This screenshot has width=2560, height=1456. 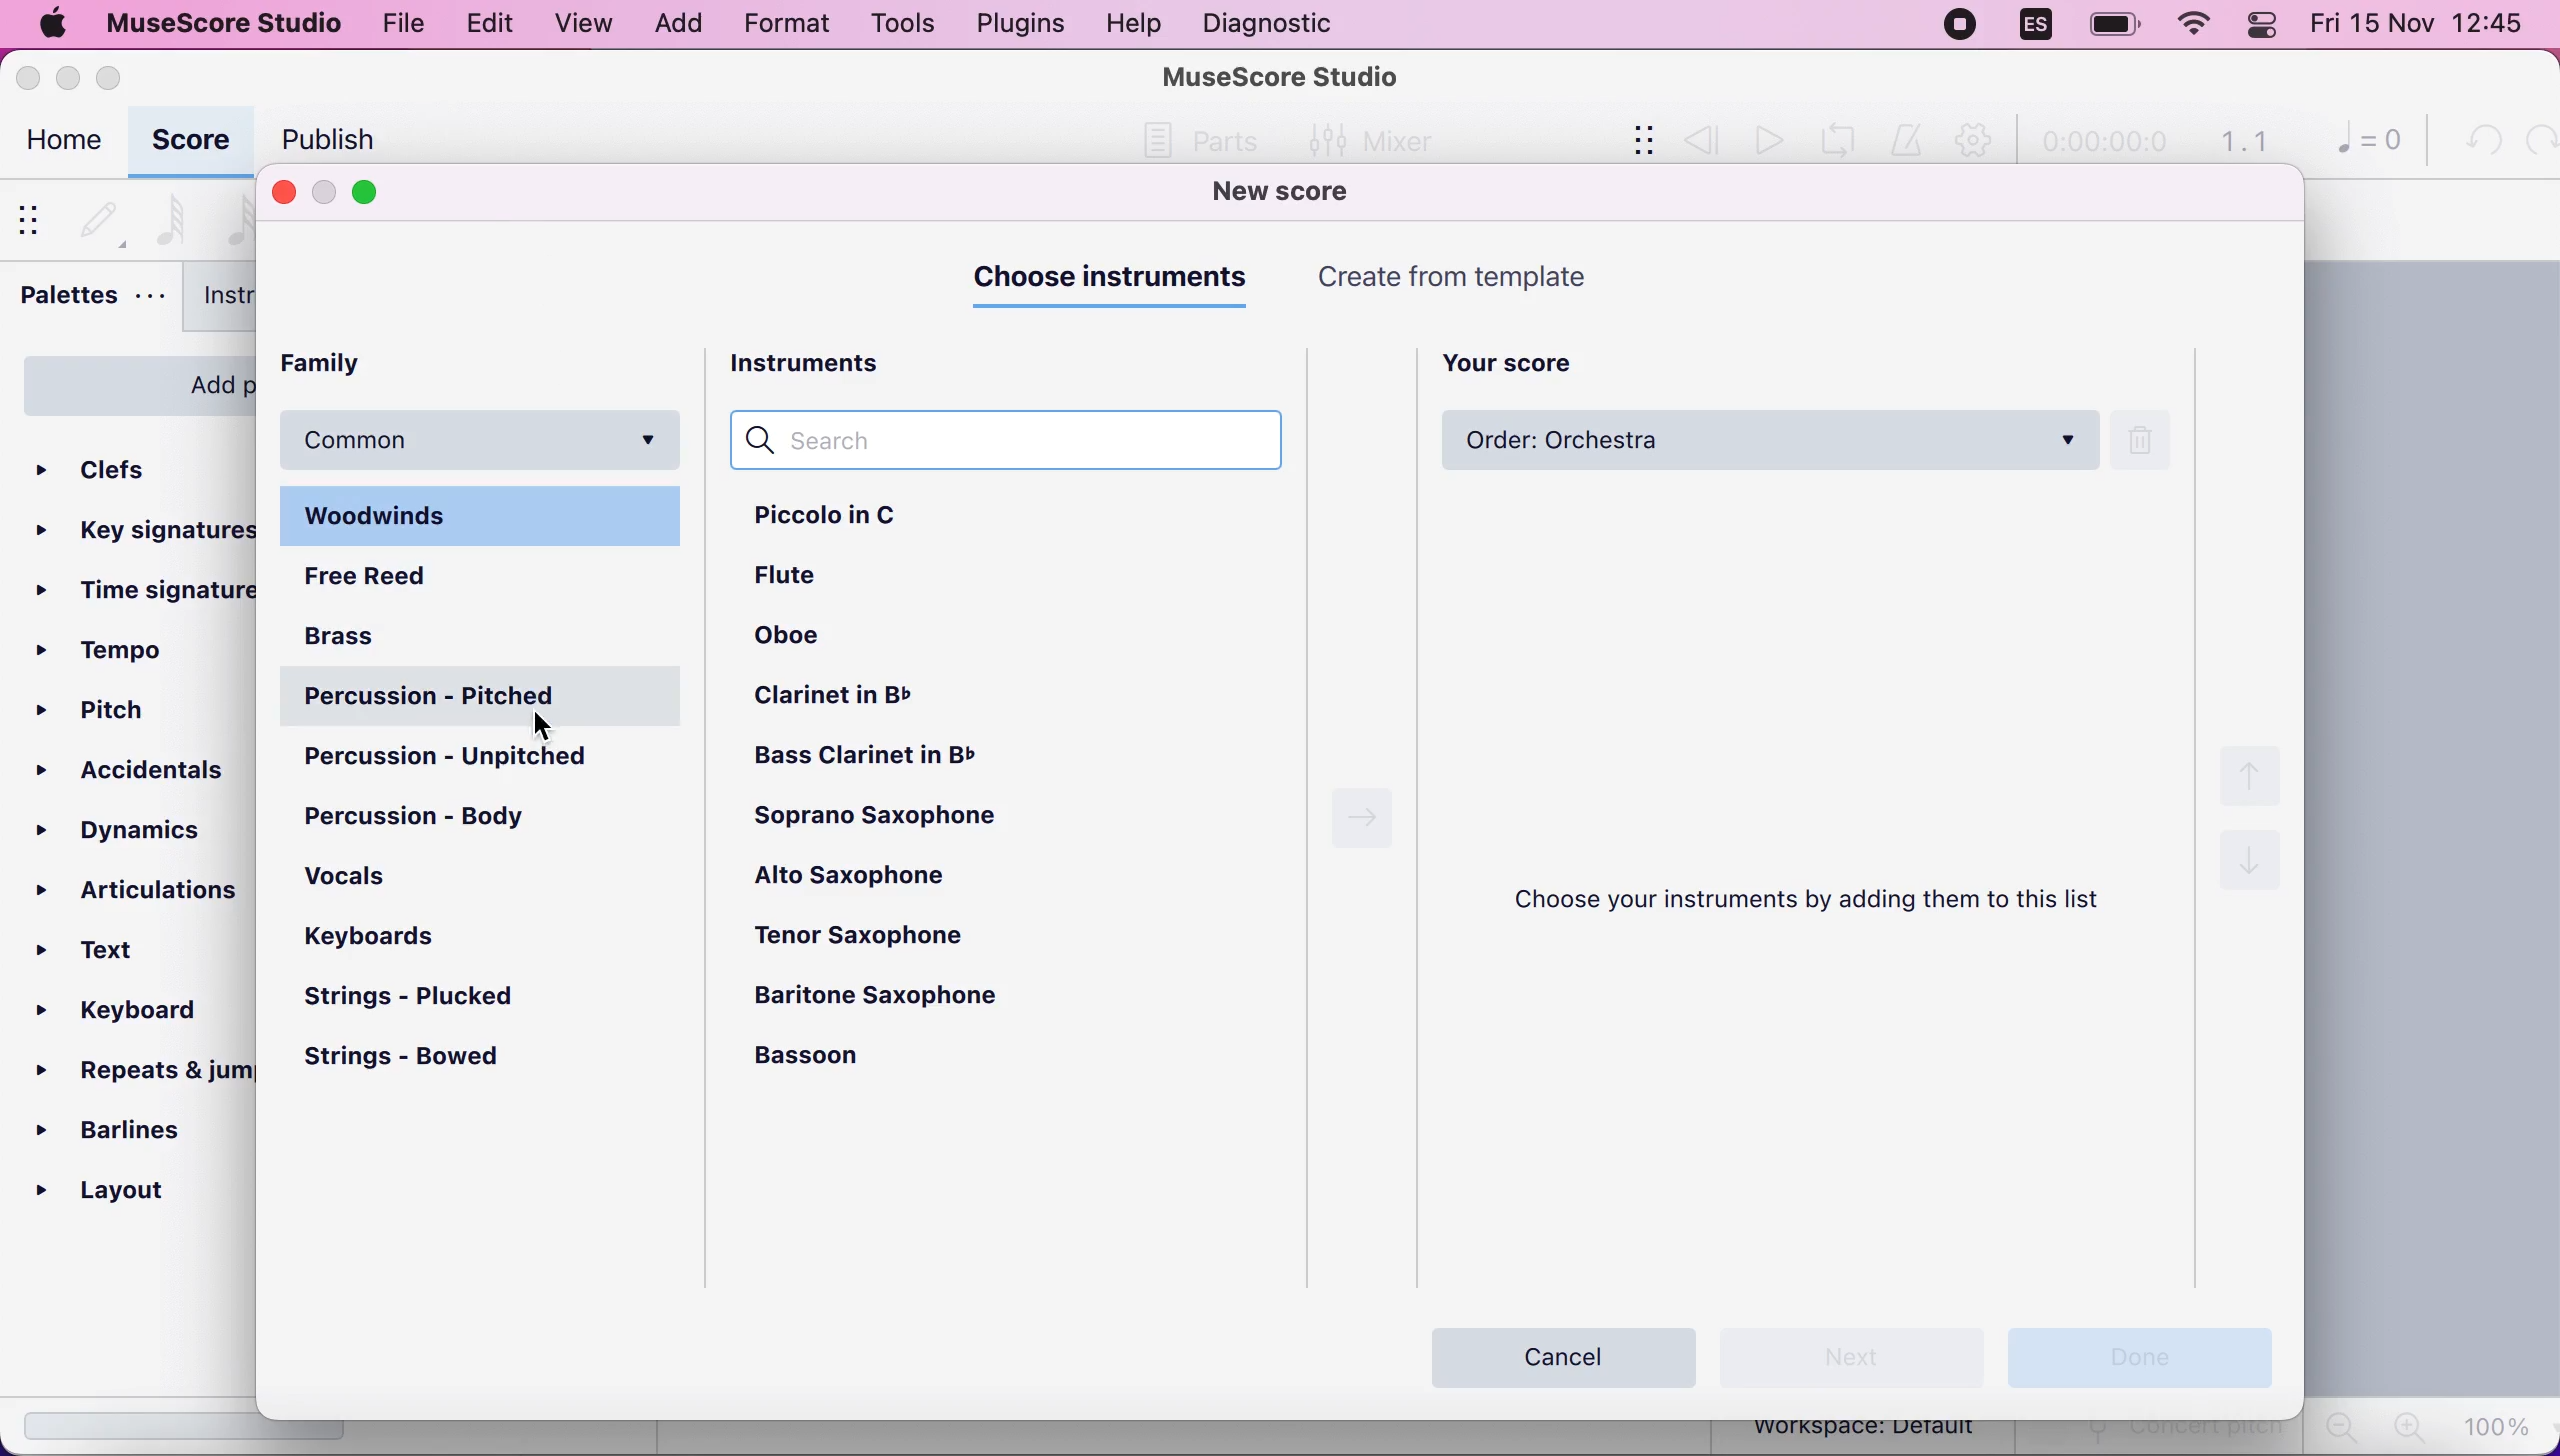 I want to click on maximize, so click(x=379, y=193).